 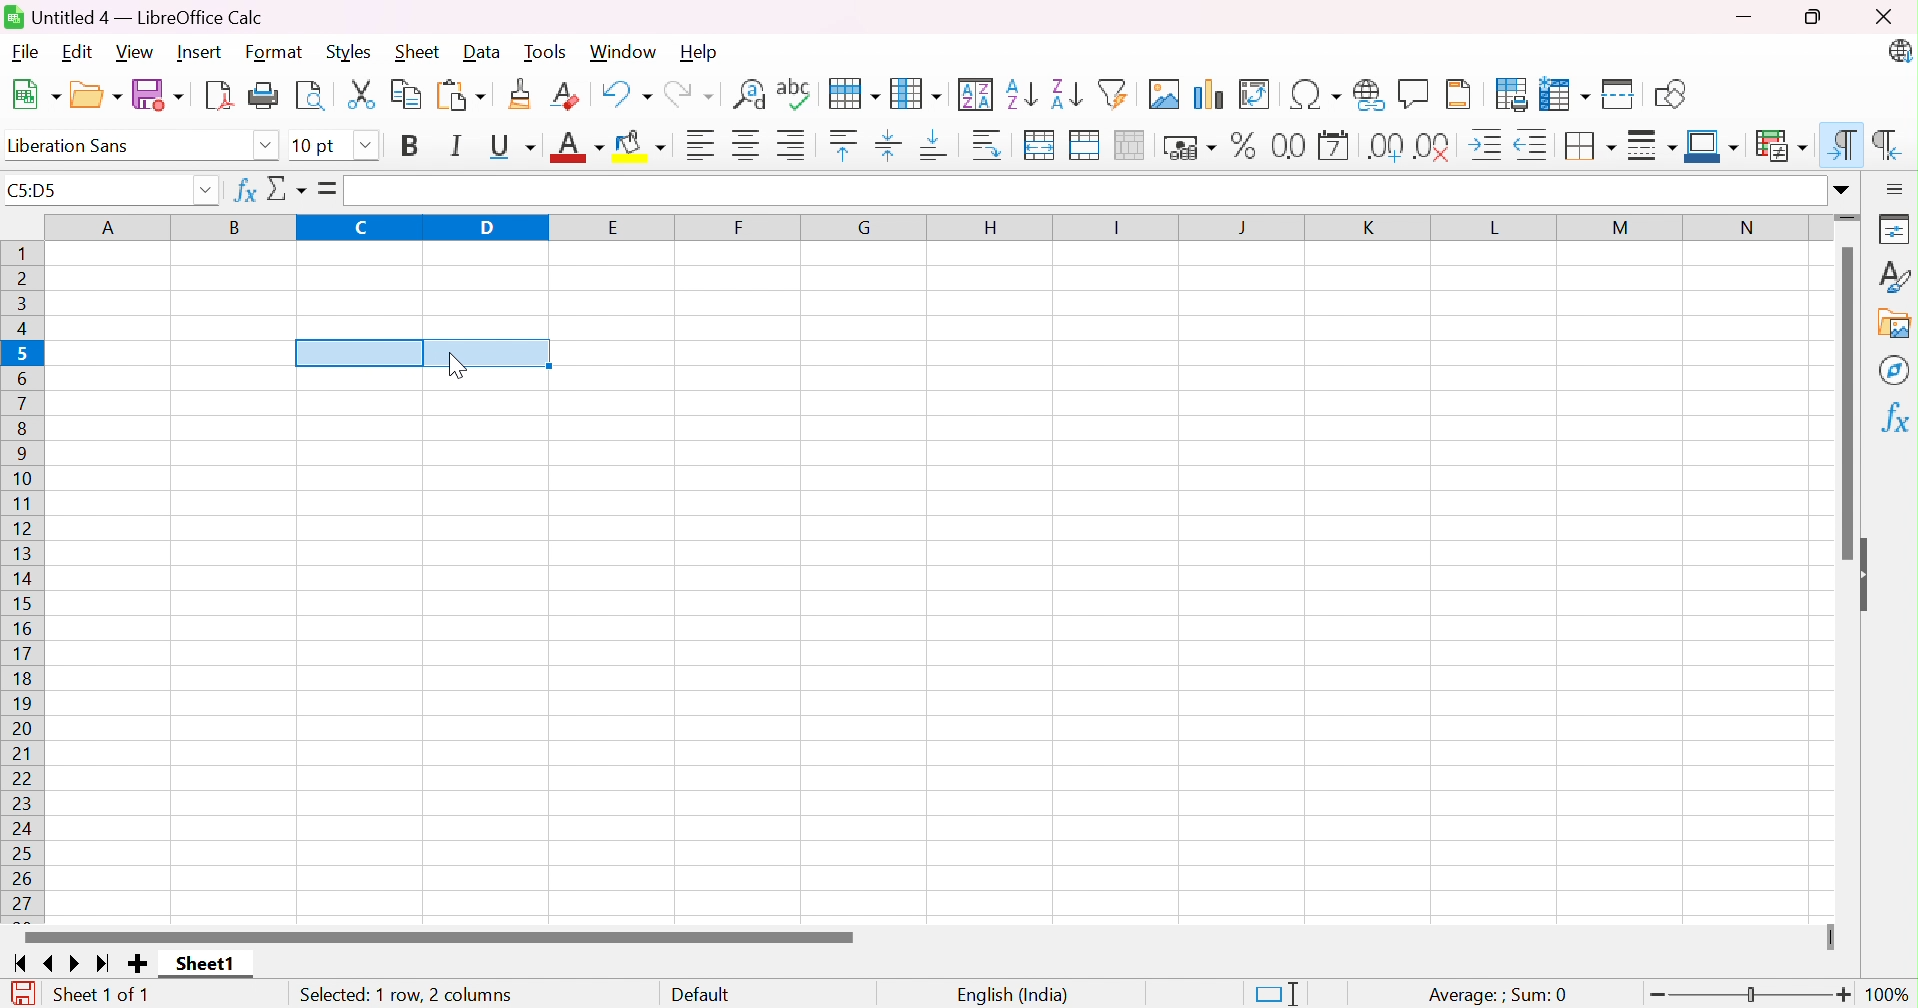 I want to click on English (India), so click(x=1014, y=991).